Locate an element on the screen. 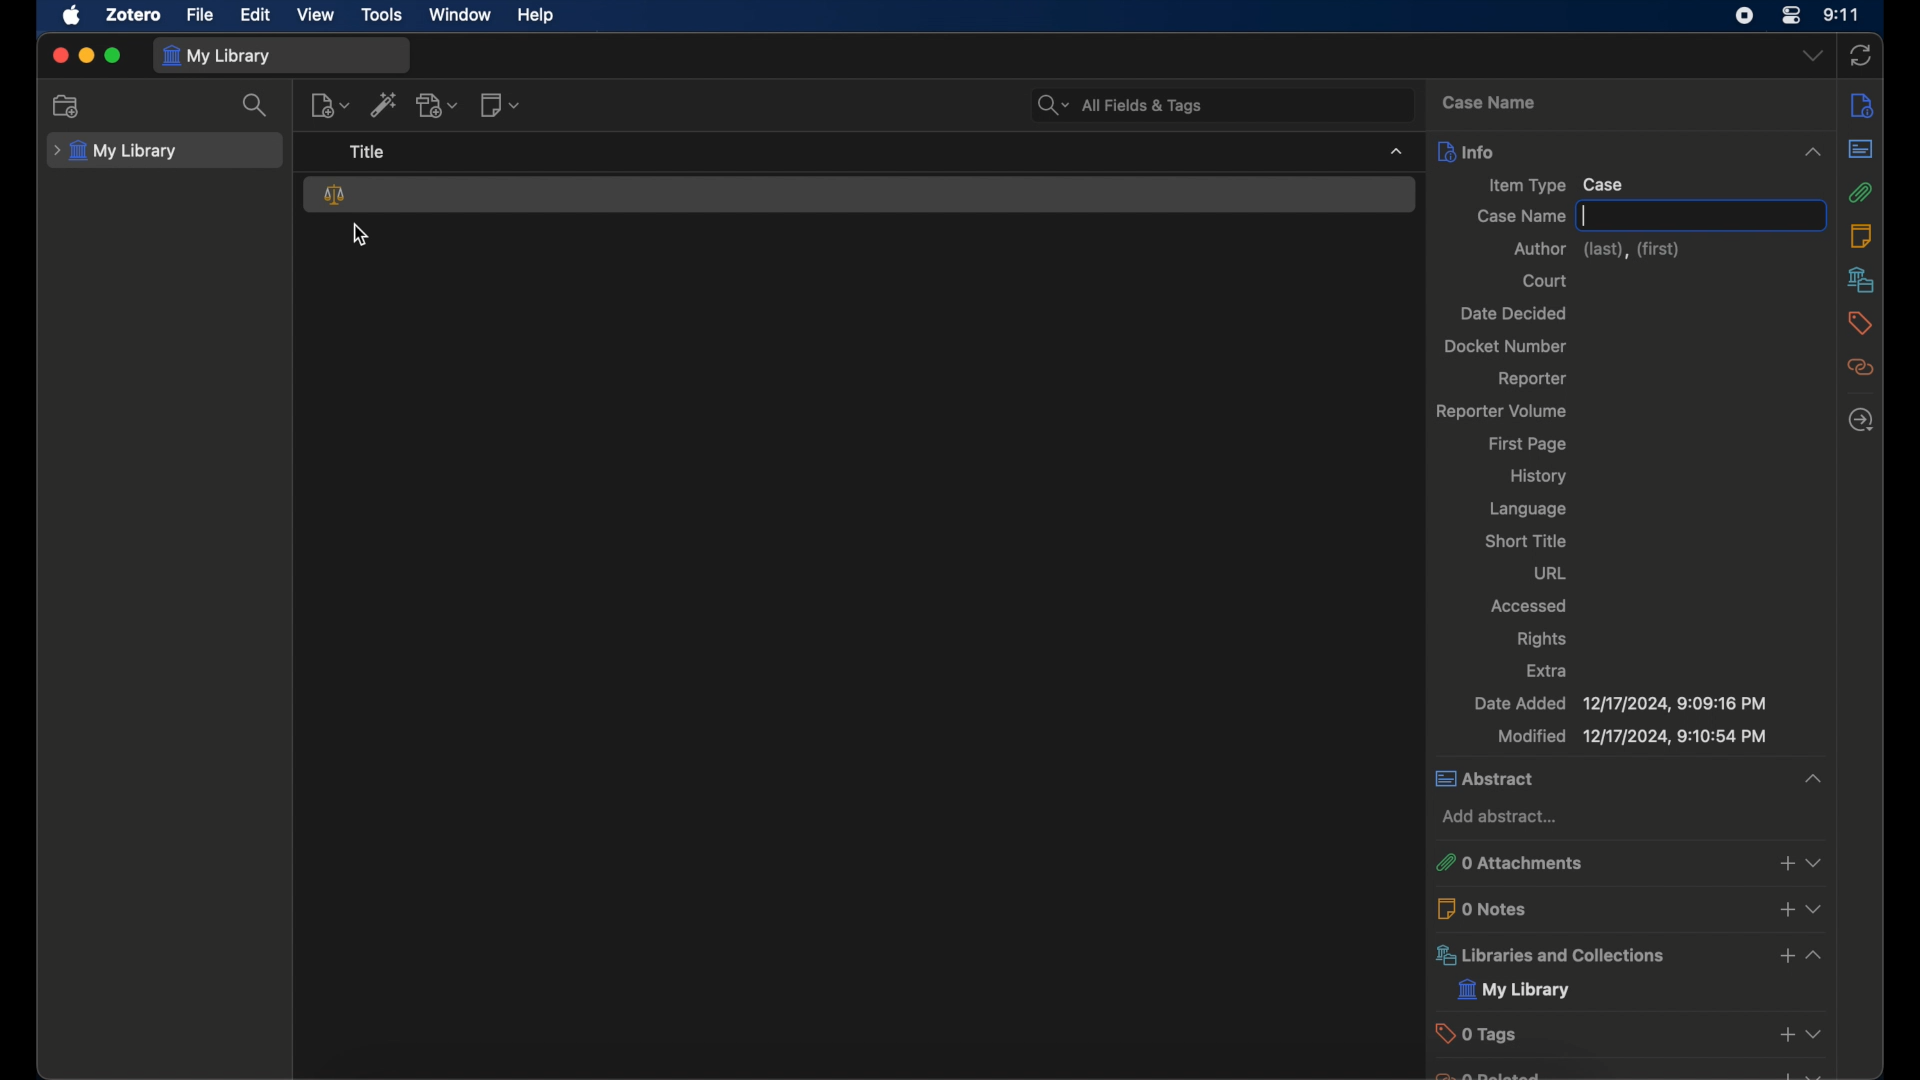  modified is located at coordinates (1632, 735).